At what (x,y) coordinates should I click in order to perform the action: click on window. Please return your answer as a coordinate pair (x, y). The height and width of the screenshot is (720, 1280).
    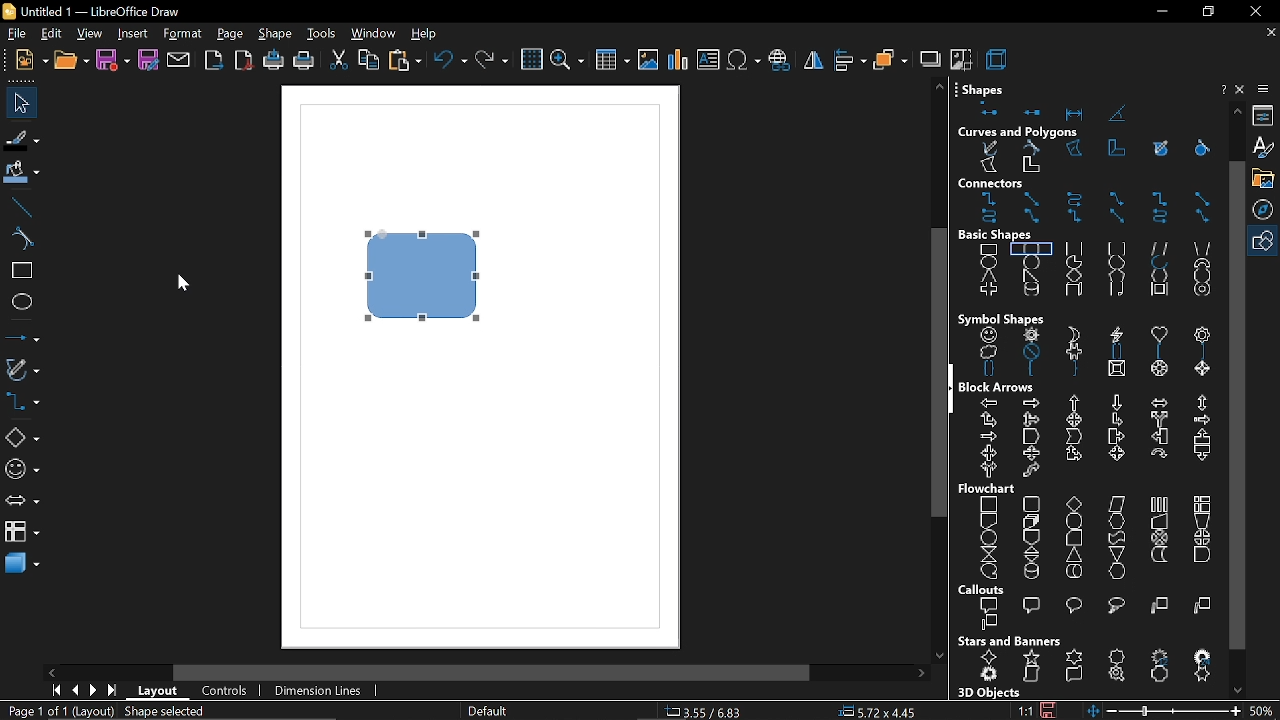
    Looking at the image, I should click on (372, 35).